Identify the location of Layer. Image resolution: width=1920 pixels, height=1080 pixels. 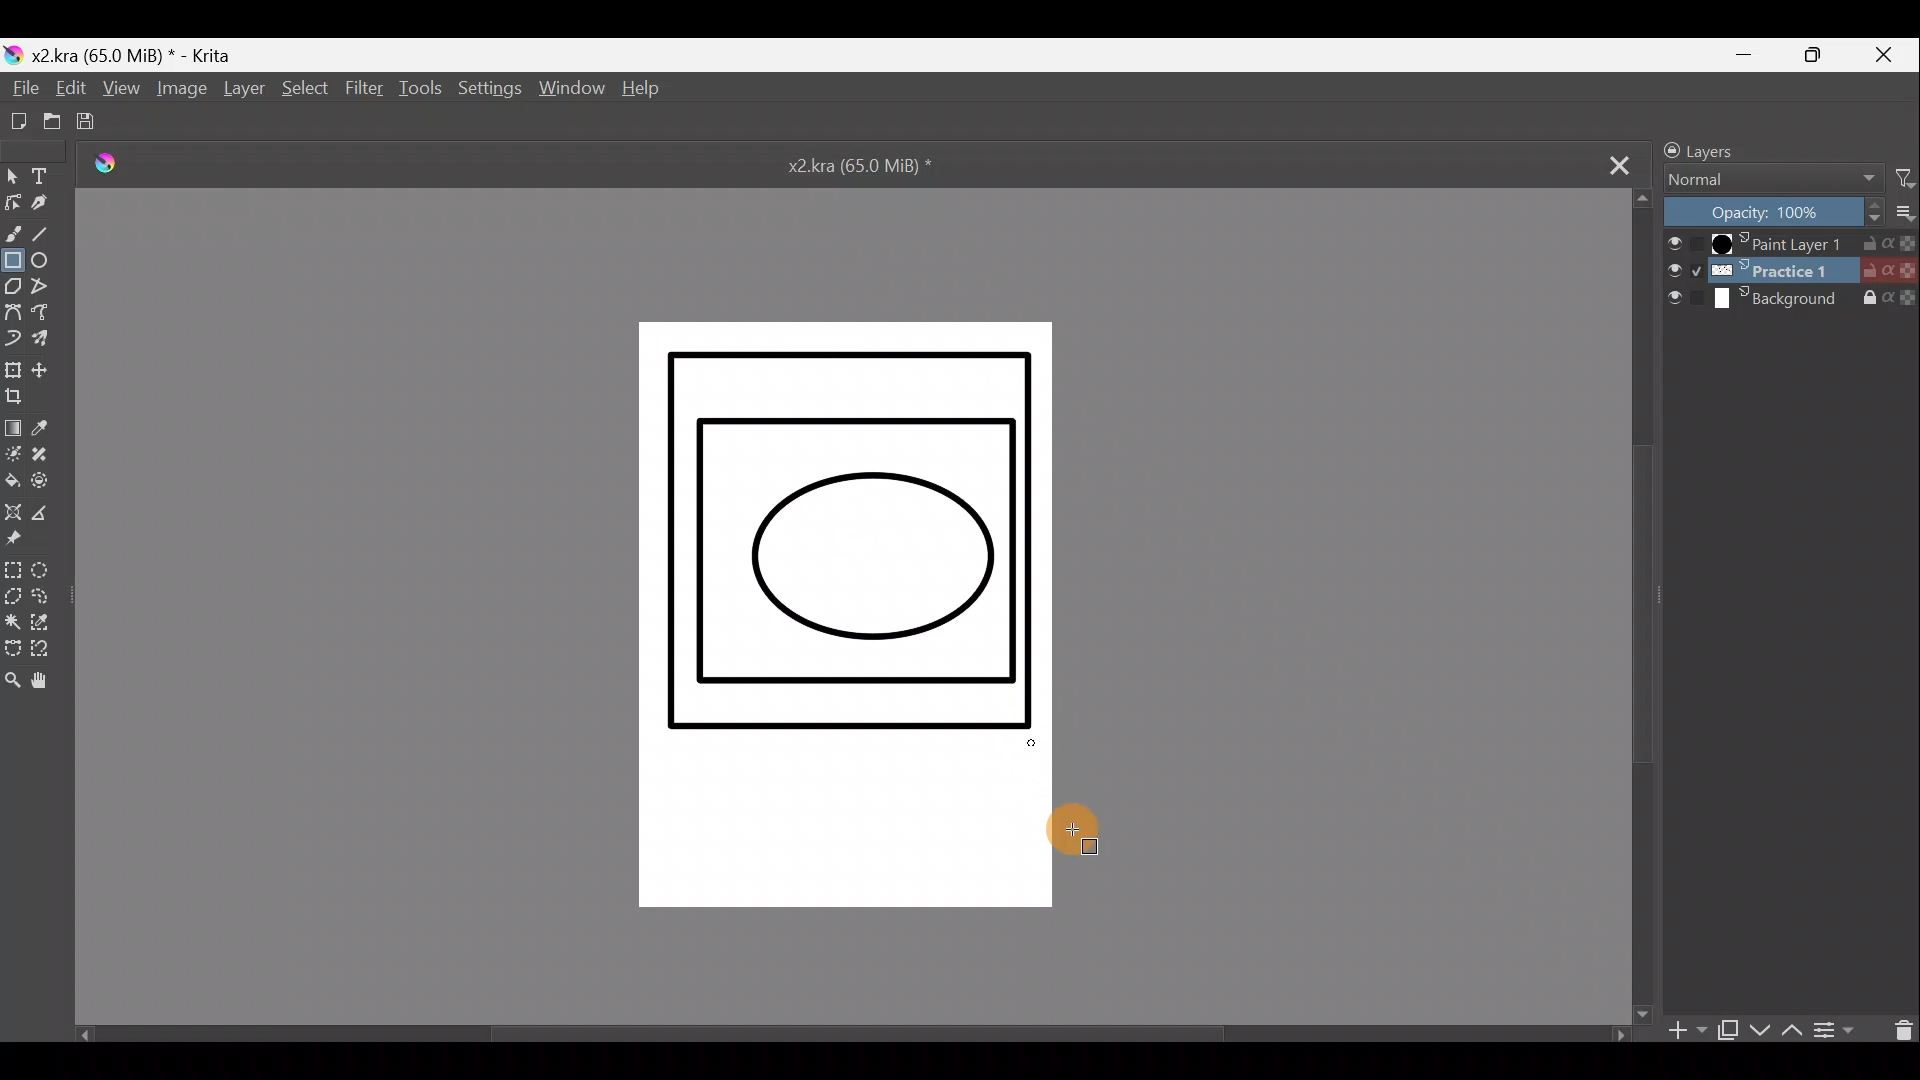
(242, 92).